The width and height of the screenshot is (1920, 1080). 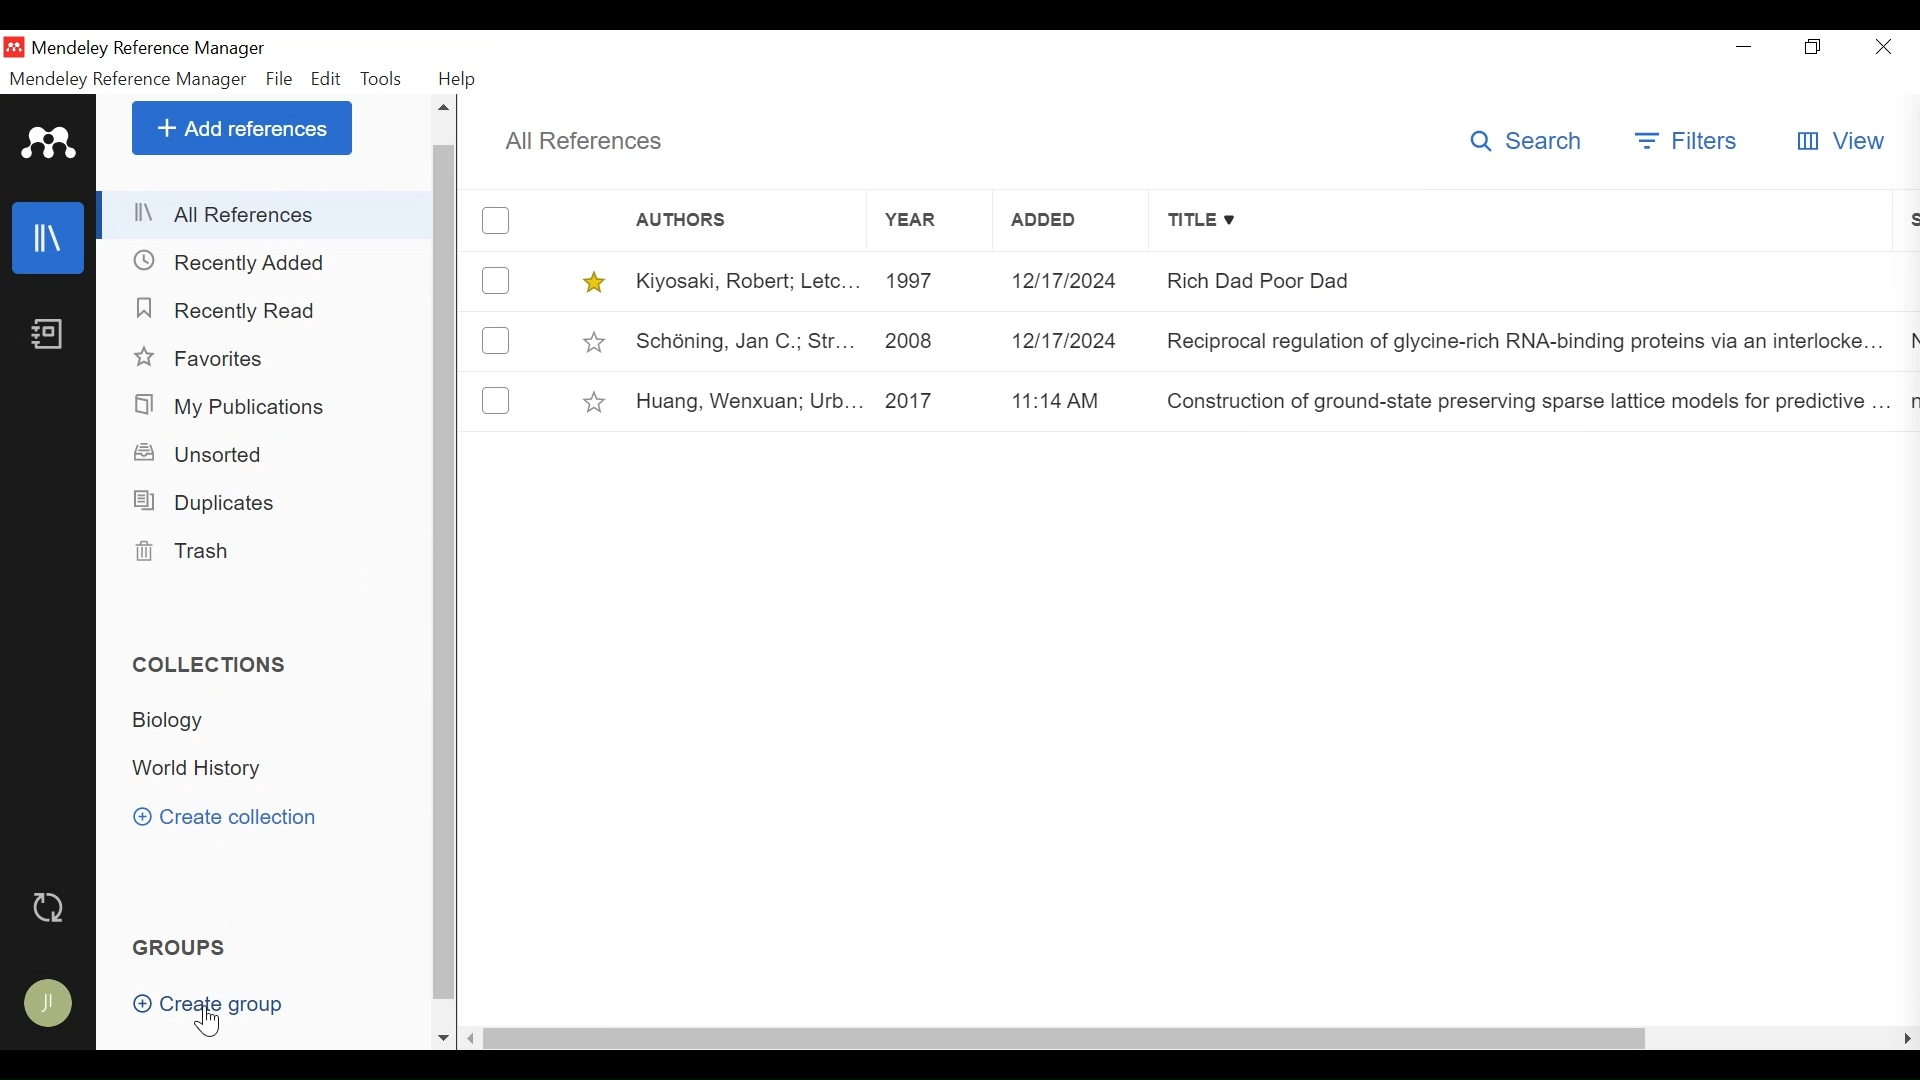 I want to click on (un)select, so click(x=499, y=220).